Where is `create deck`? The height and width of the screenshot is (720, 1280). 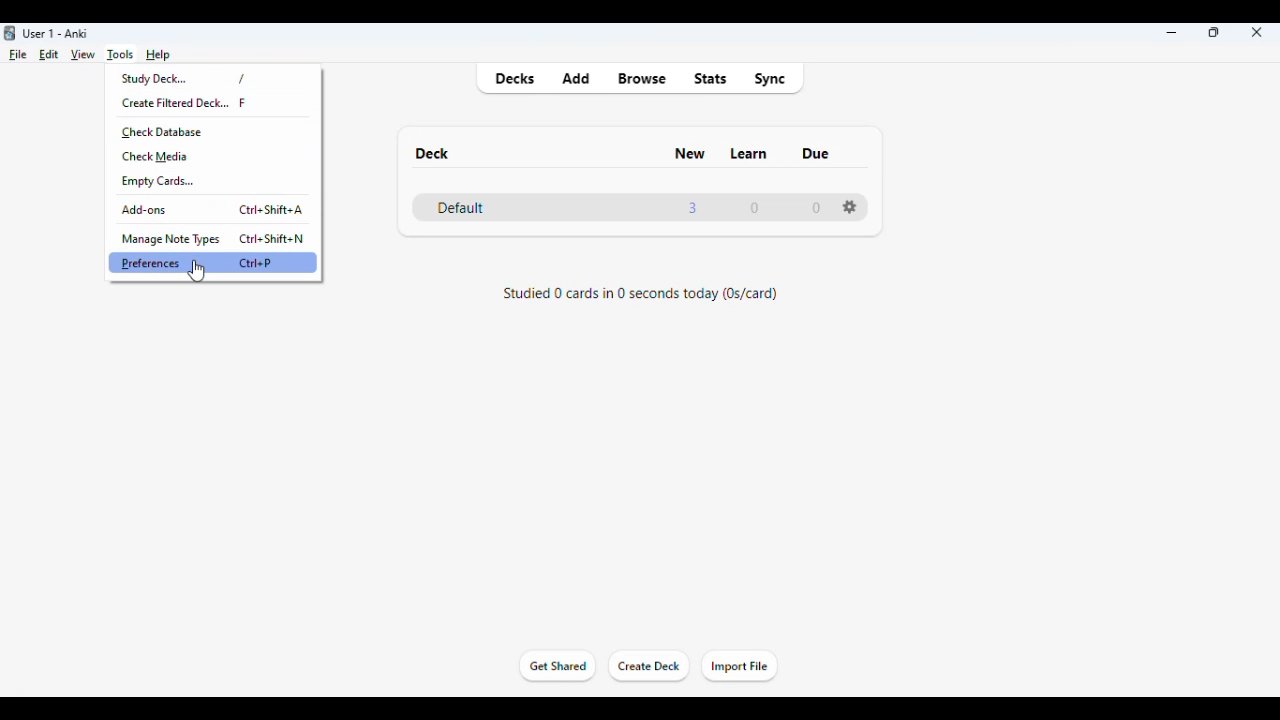
create deck is located at coordinates (650, 667).